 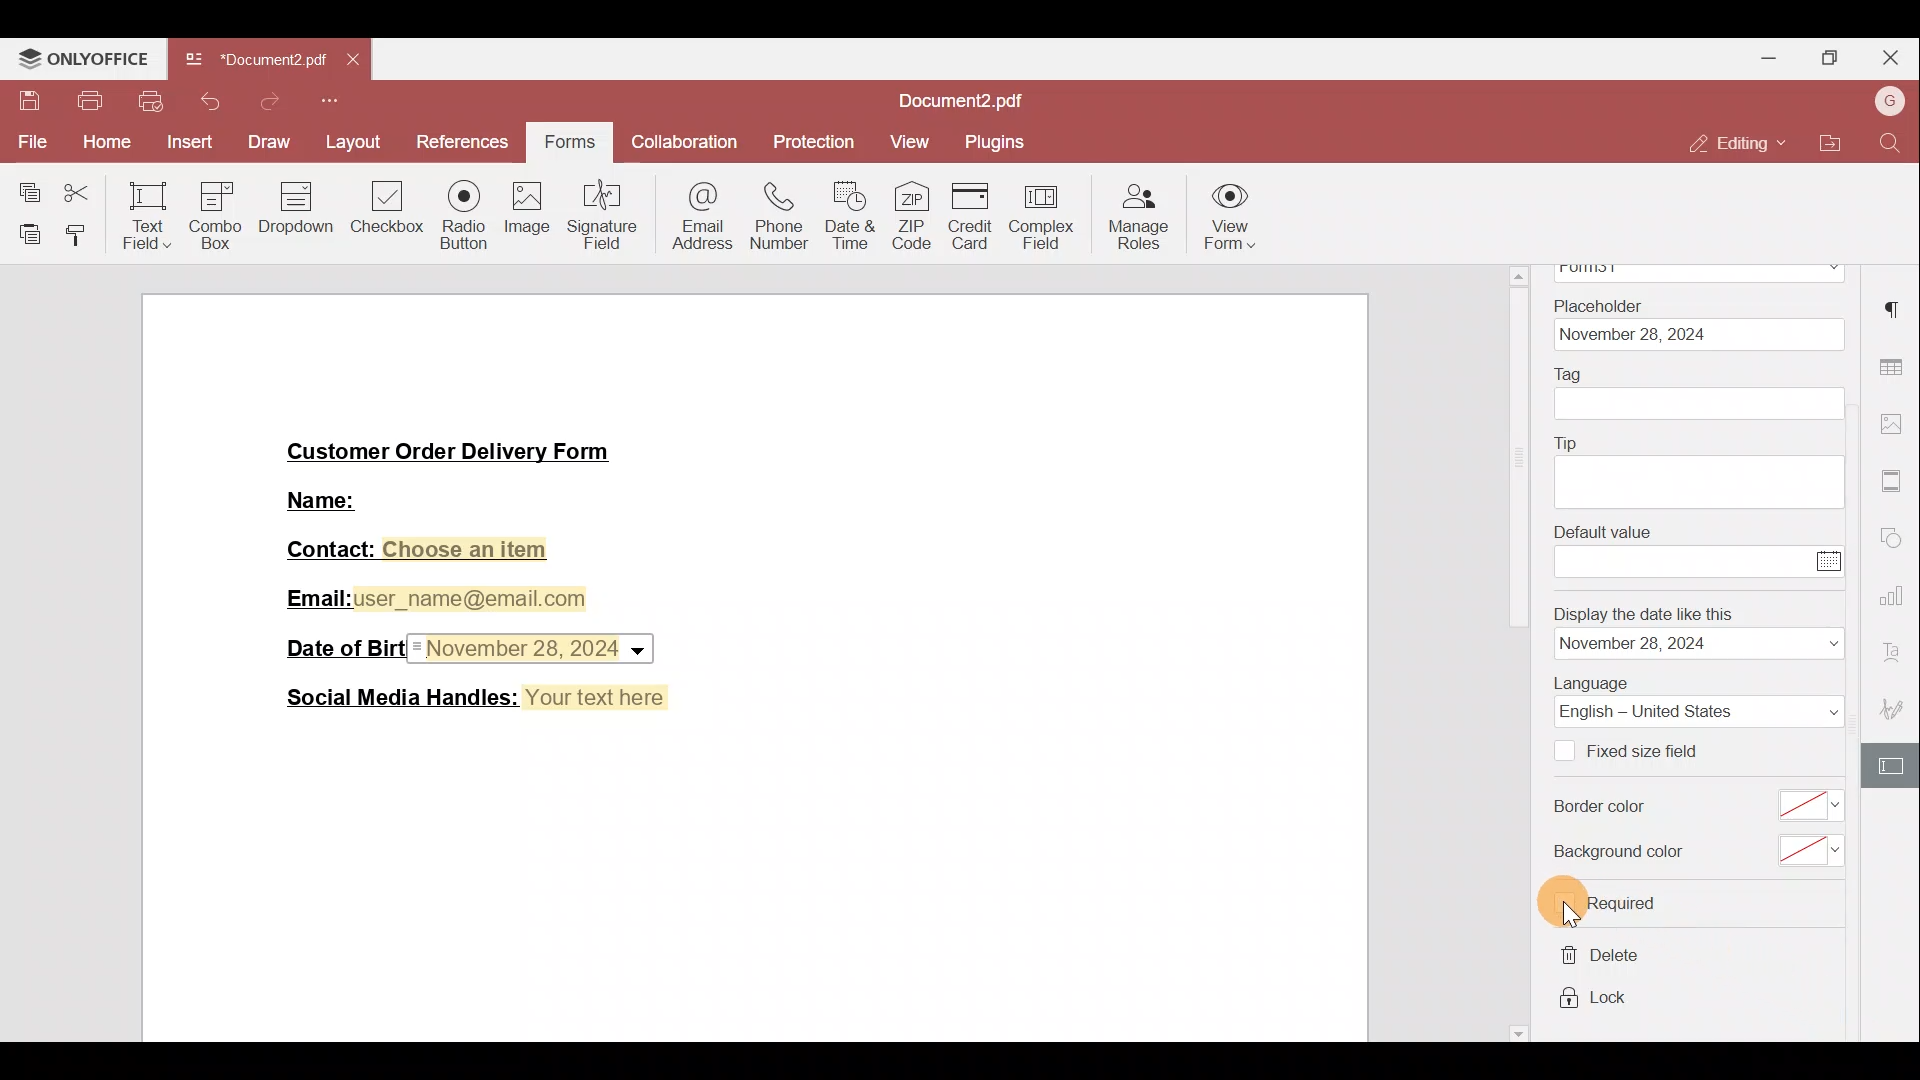 What do you see at coordinates (83, 102) in the screenshot?
I see `Print file` at bounding box center [83, 102].